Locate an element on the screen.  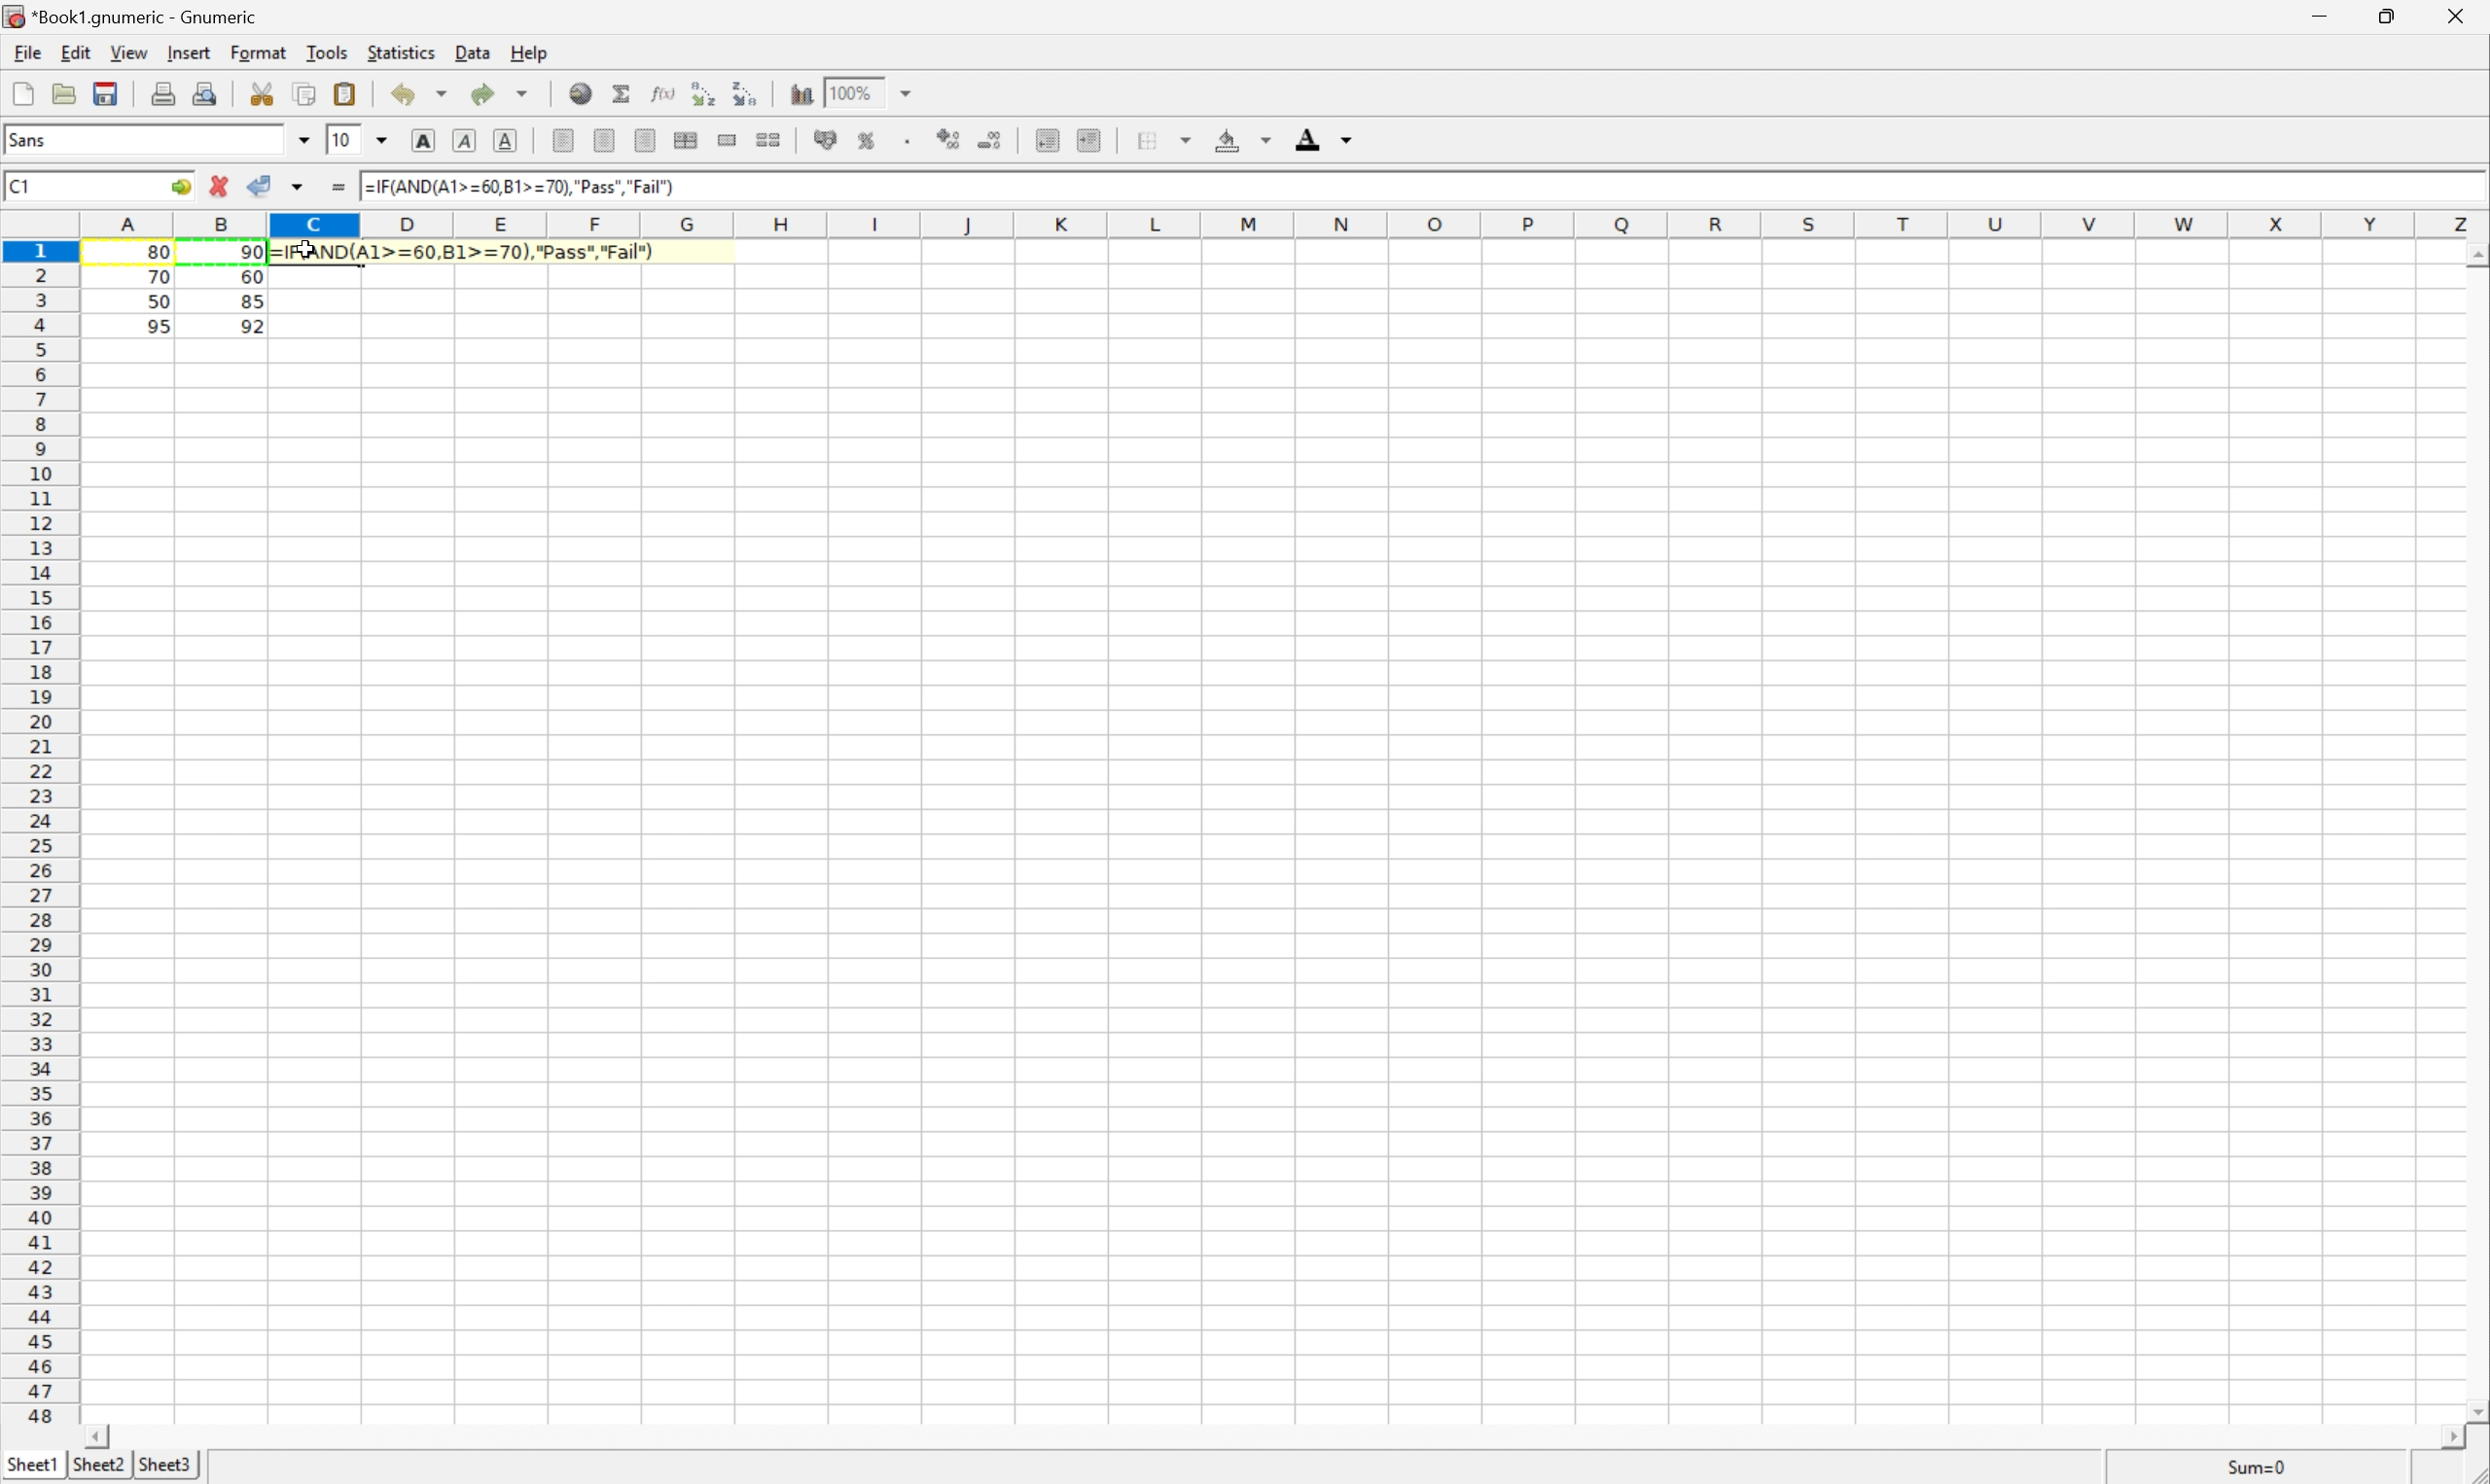
Insert is located at coordinates (191, 55).